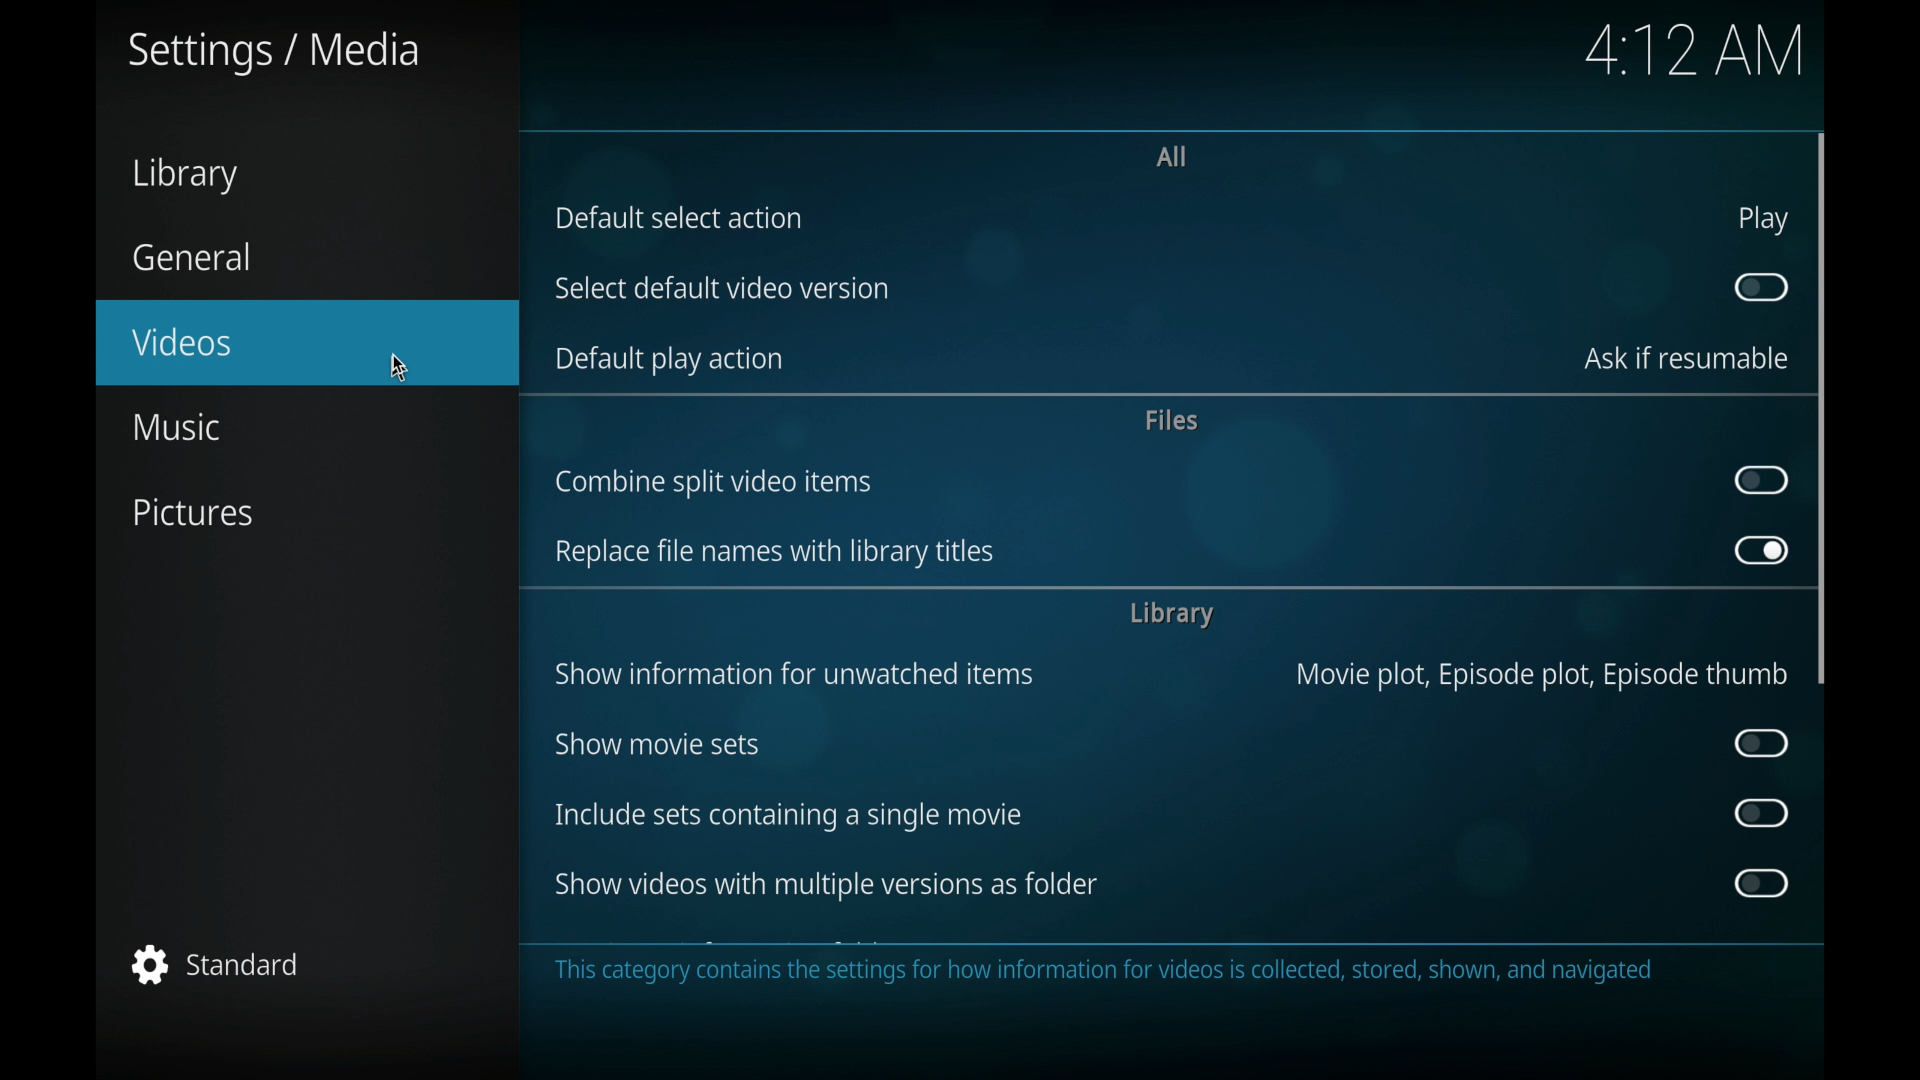 This screenshot has width=1920, height=1080. I want to click on ombine split video items, so click(714, 484).